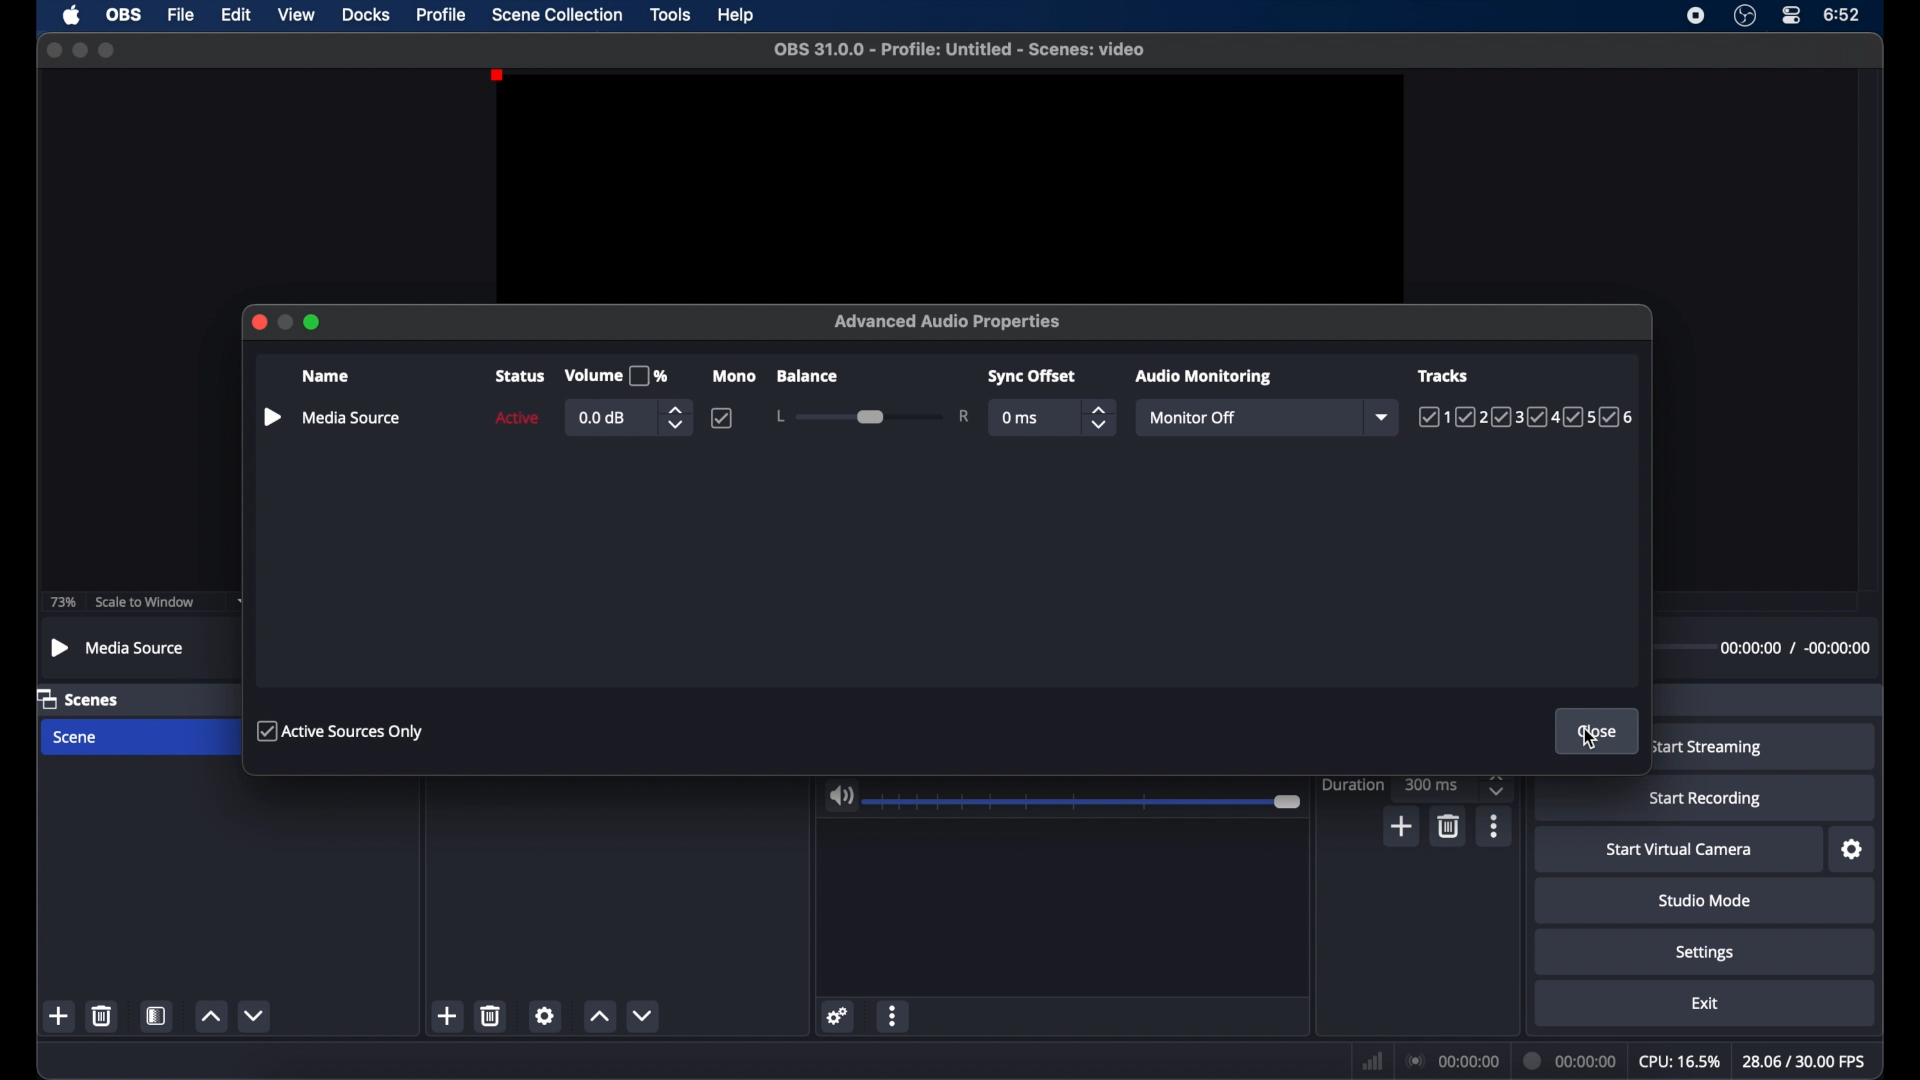 This screenshot has height=1080, width=1920. Describe the element at coordinates (1844, 16) in the screenshot. I see `time` at that location.